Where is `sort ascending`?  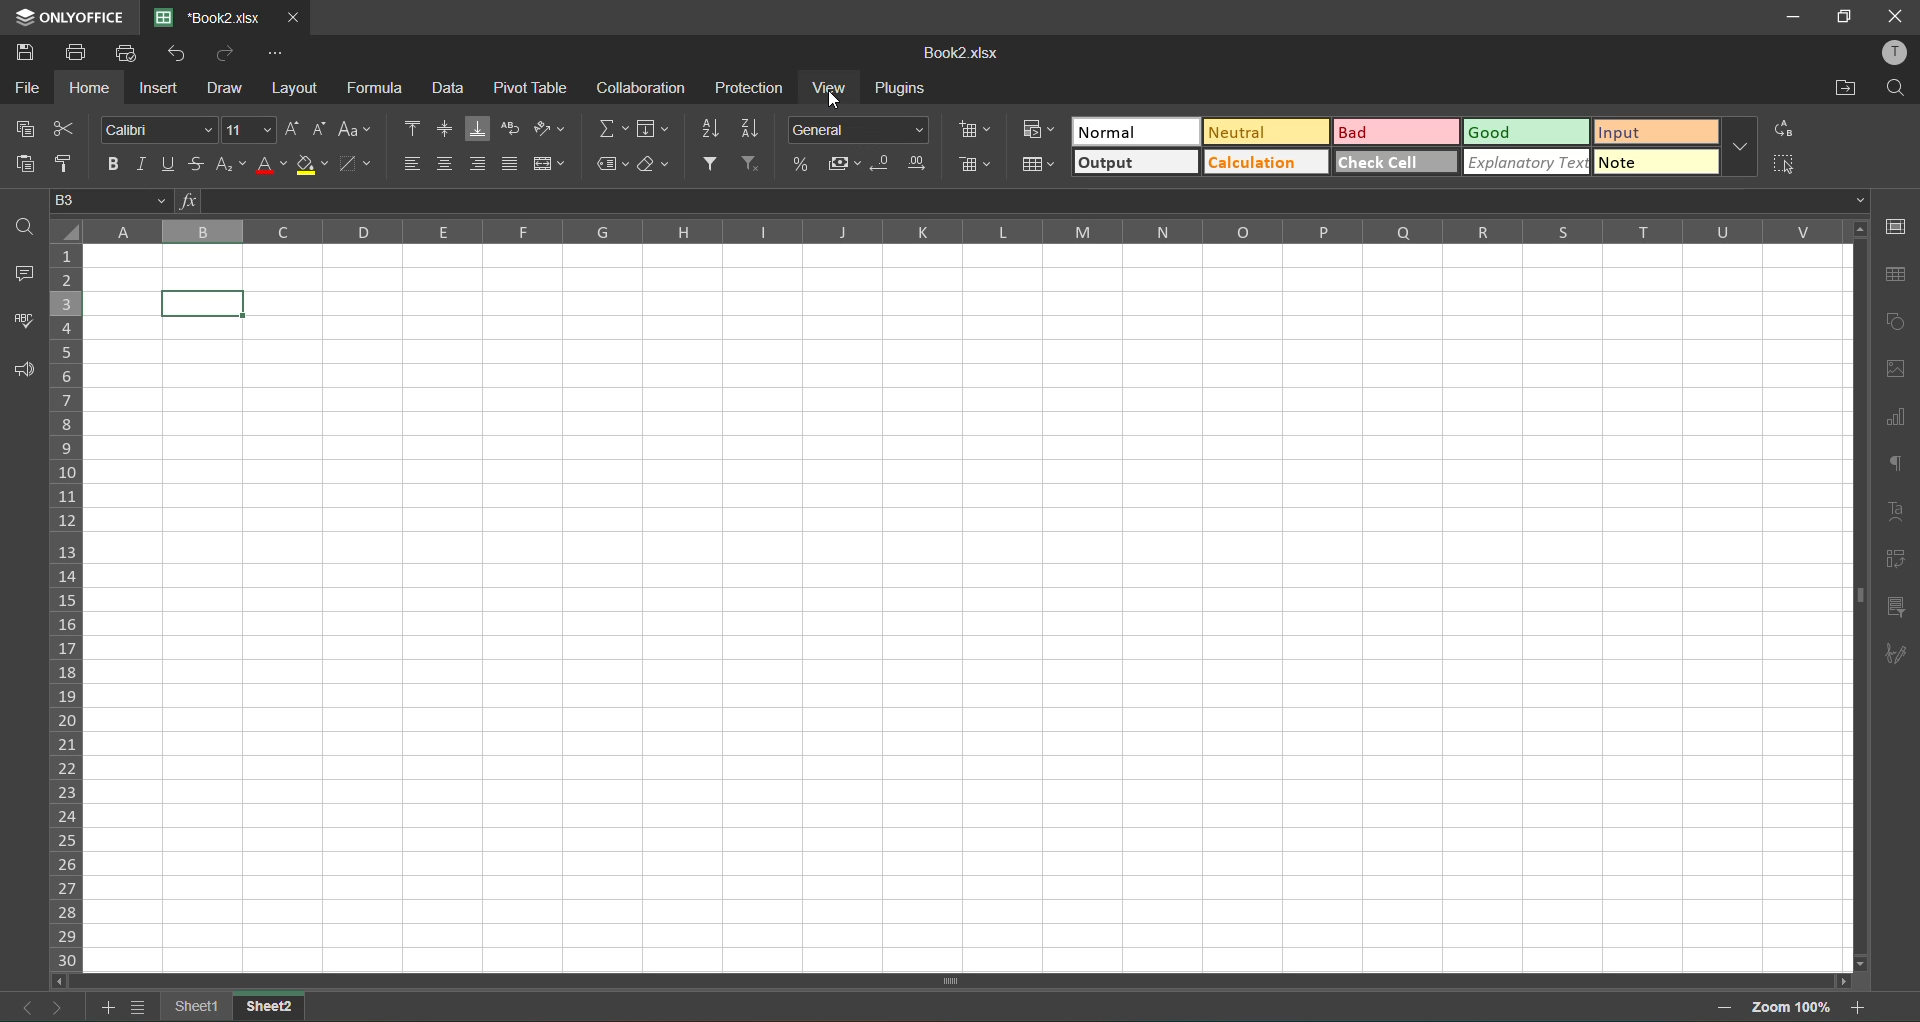 sort ascending is located at coordinates (716, 129).